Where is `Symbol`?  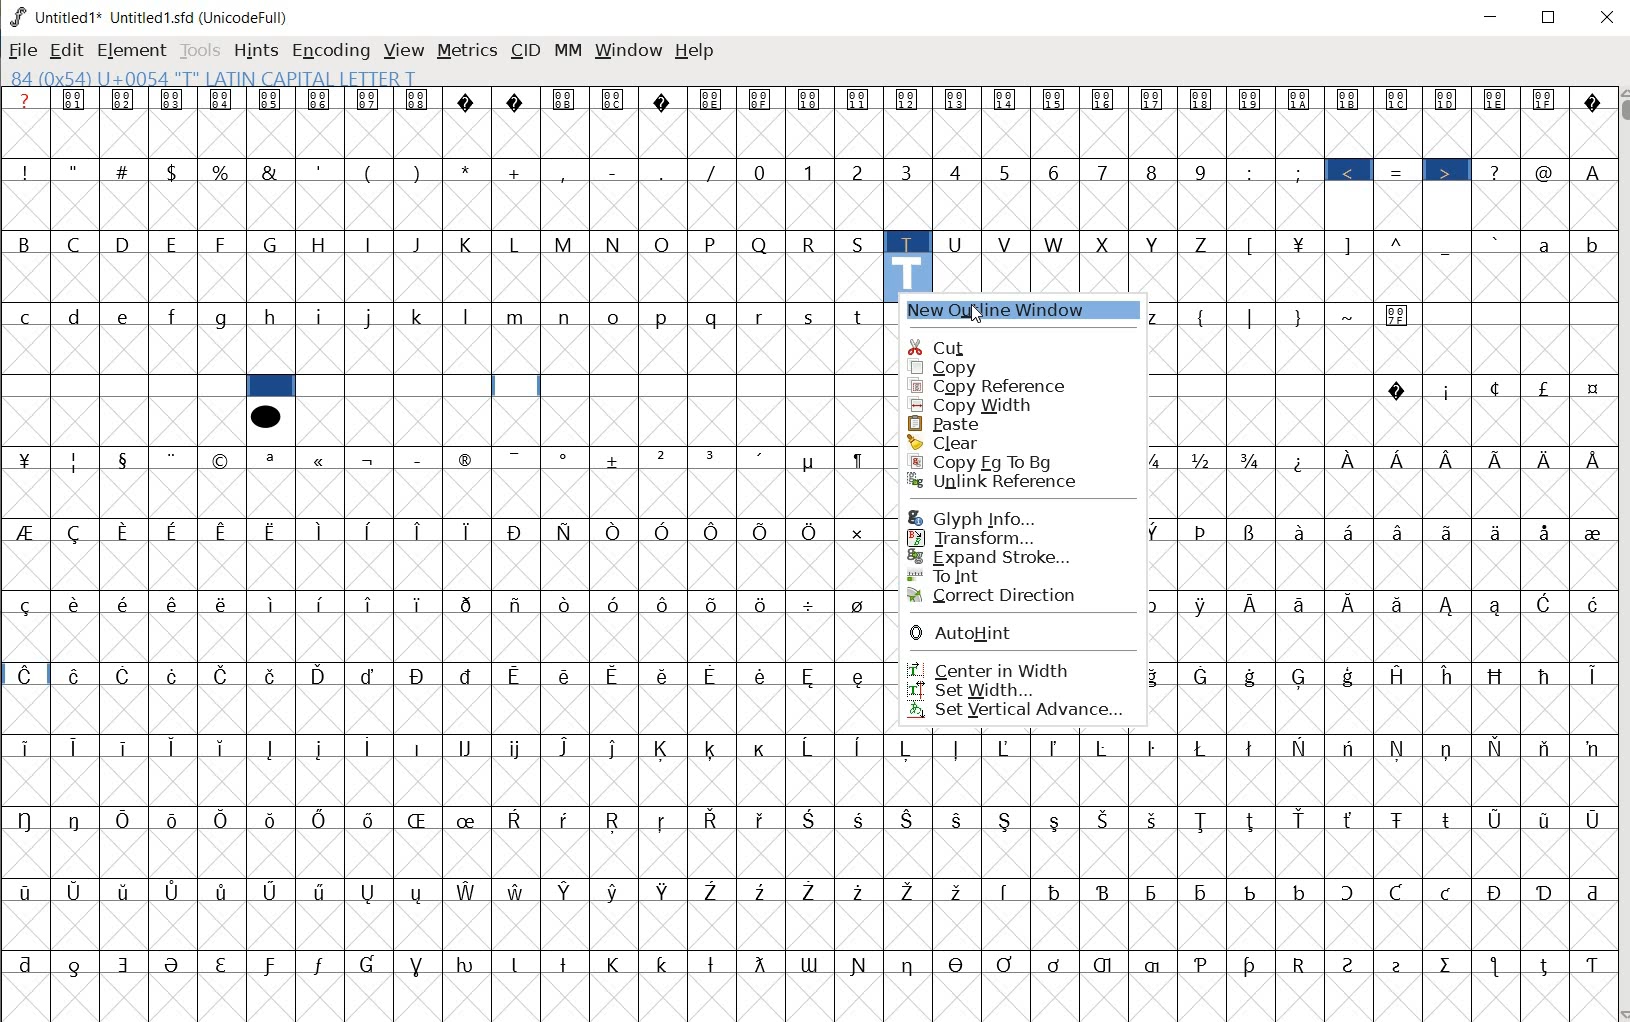
Symbol is located at coordinates (77, 818).